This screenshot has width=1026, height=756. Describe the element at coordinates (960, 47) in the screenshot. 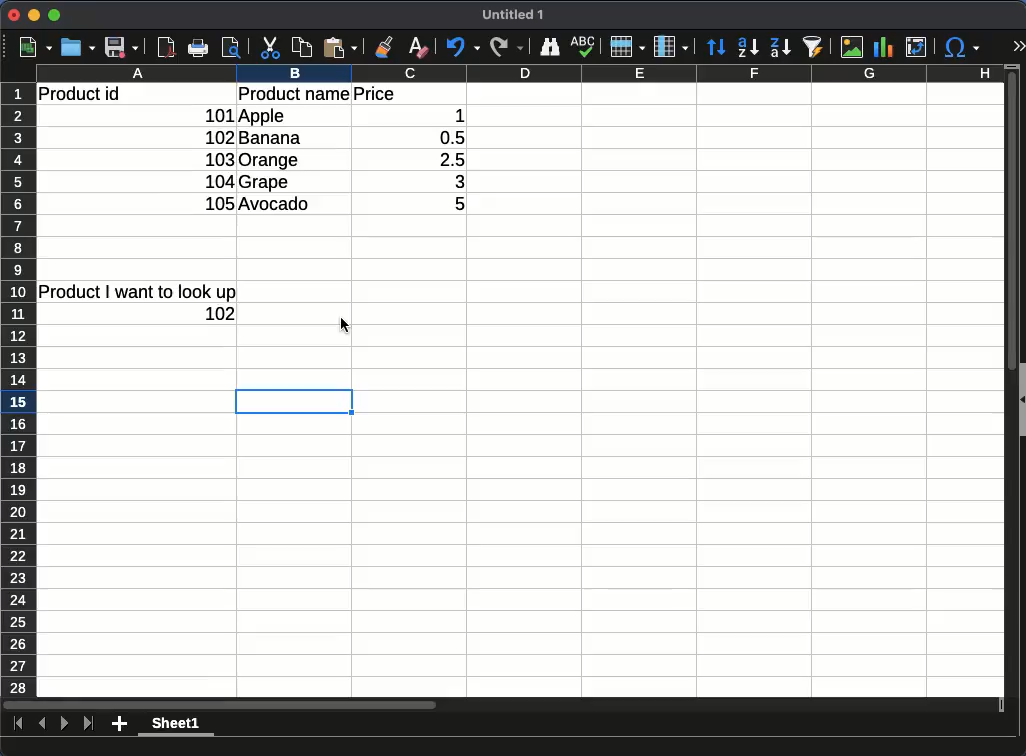

I see `special character` at that location.